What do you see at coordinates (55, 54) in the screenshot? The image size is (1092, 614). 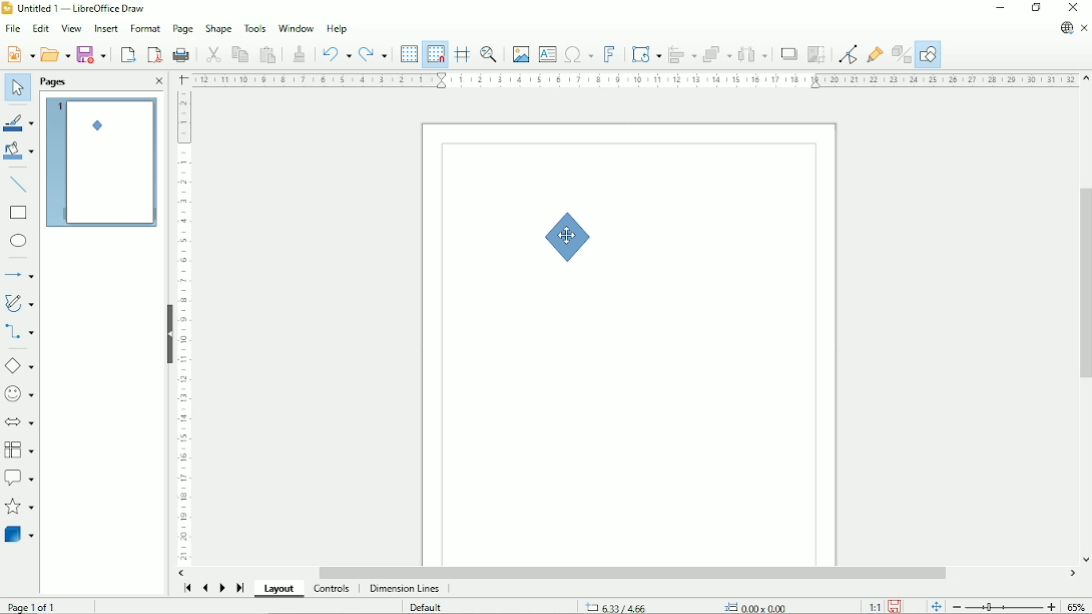 I see `Open ` at bounding box center [55, 54].